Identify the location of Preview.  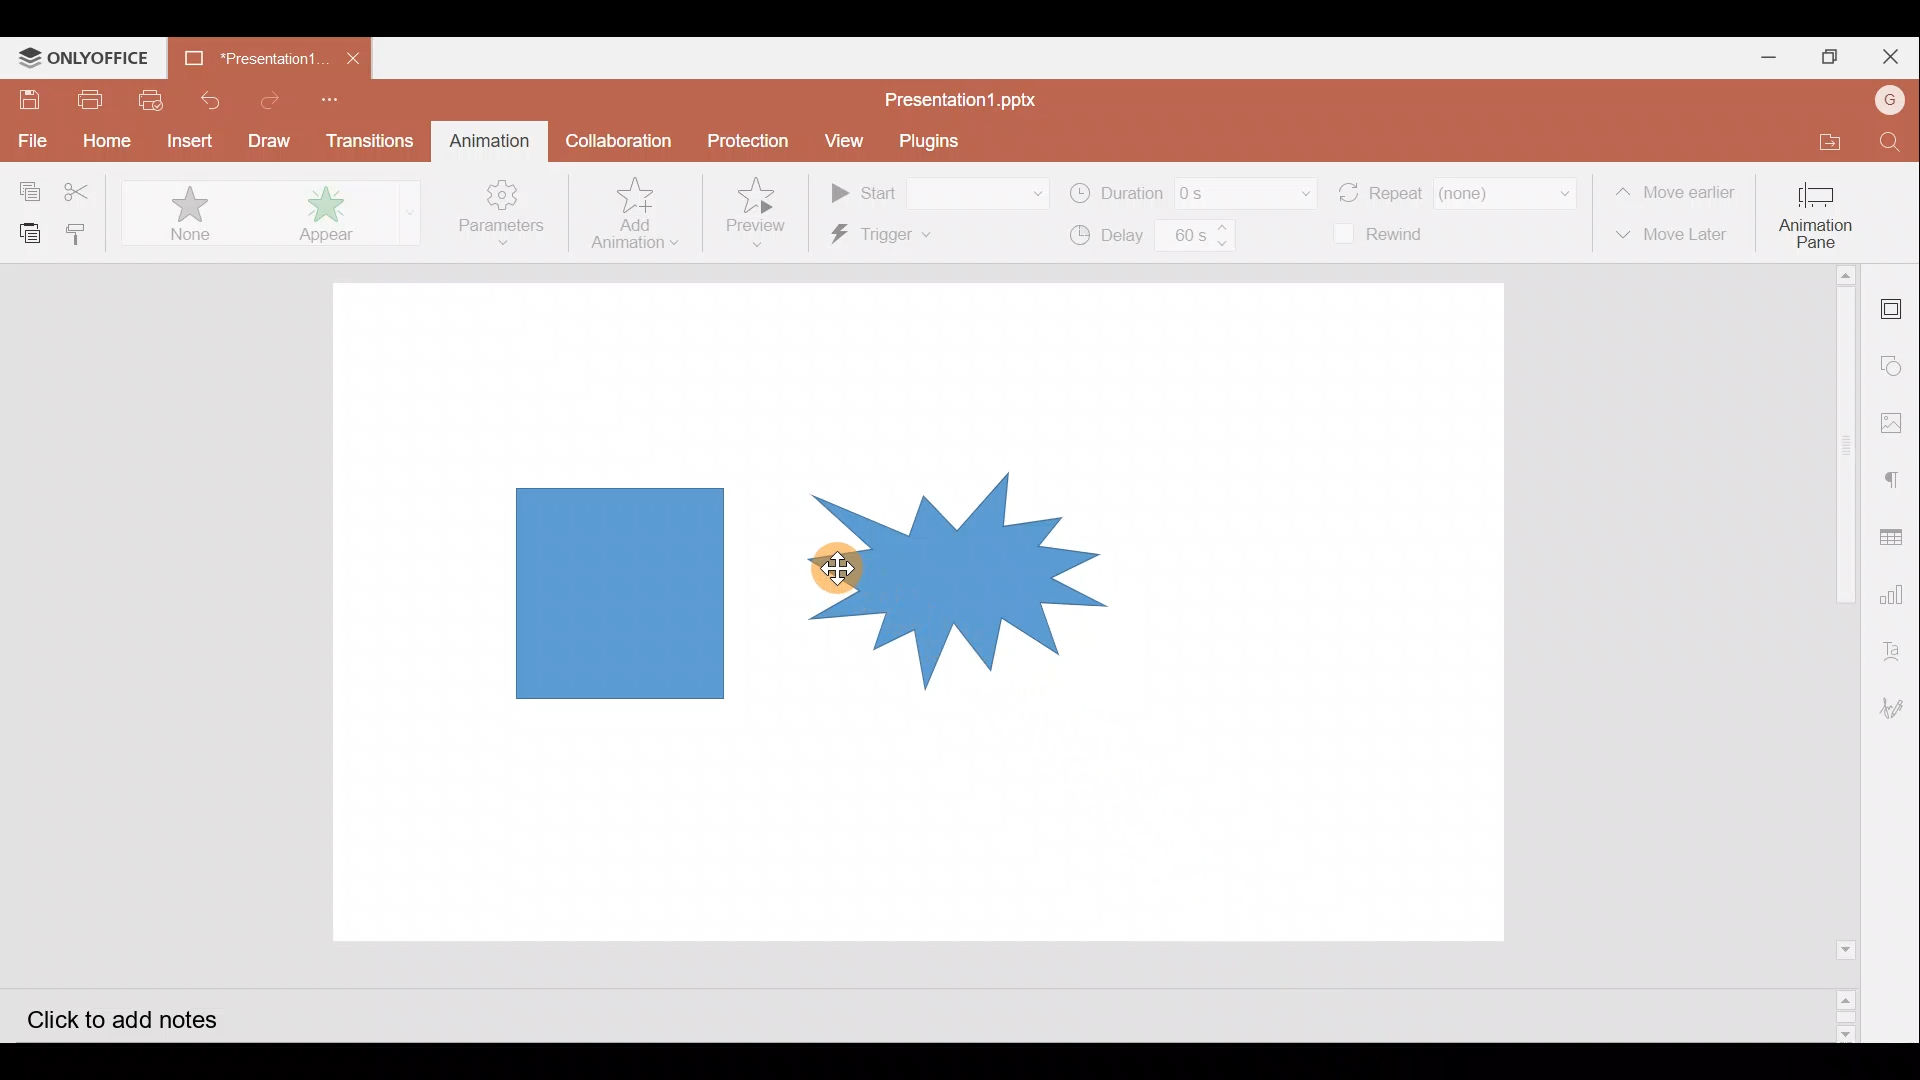
(757, 214).